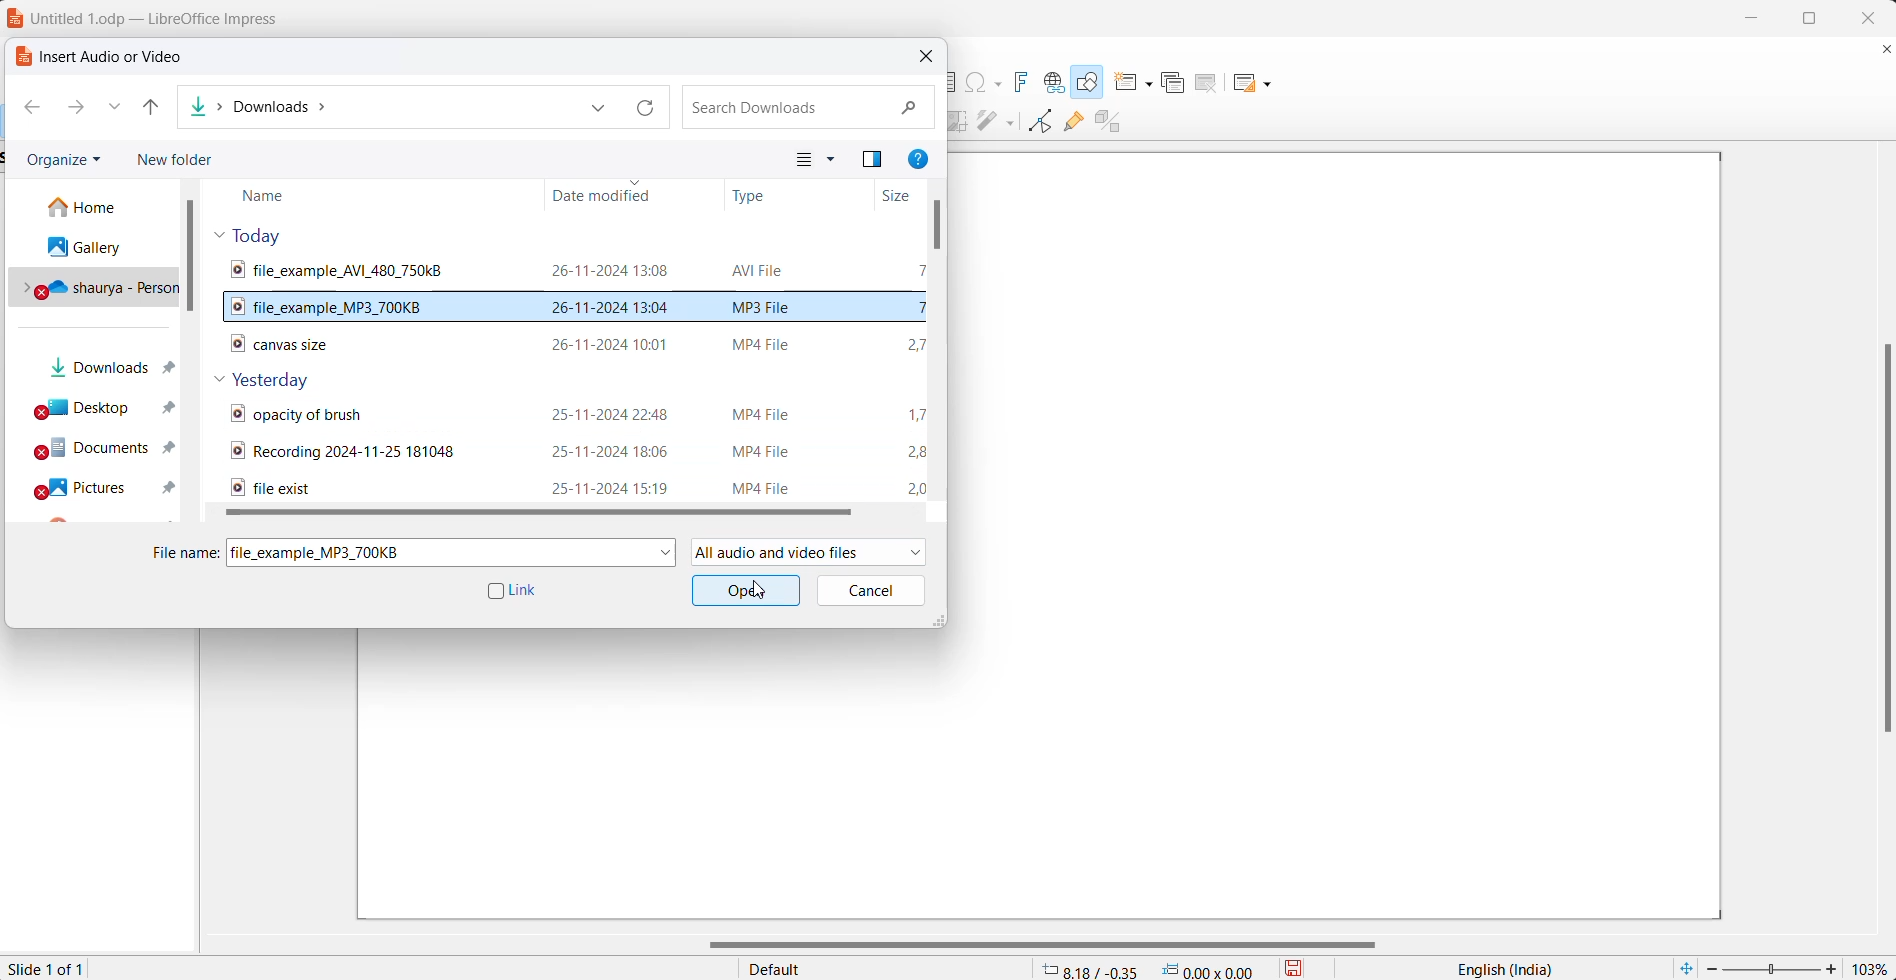  I want to click on minimize, so click(1749, 15).